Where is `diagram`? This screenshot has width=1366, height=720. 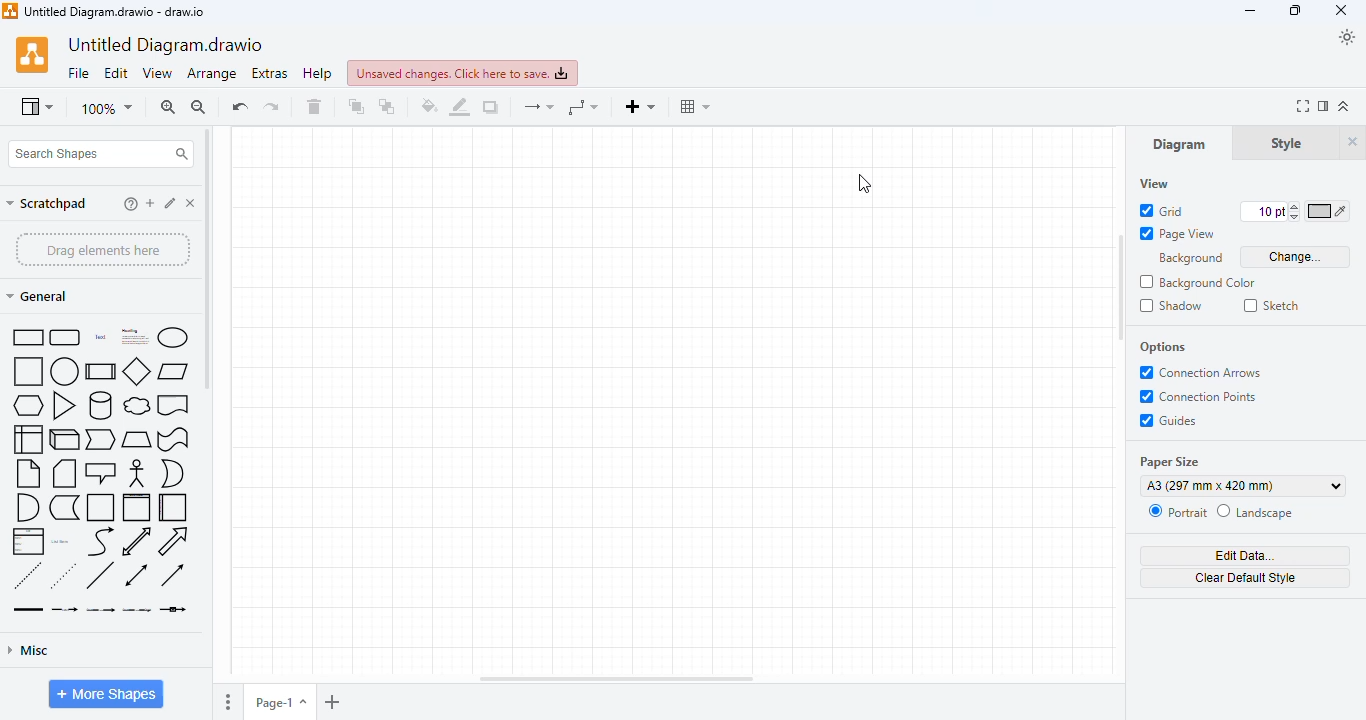 diagram is located at coordinates (1179, 145).